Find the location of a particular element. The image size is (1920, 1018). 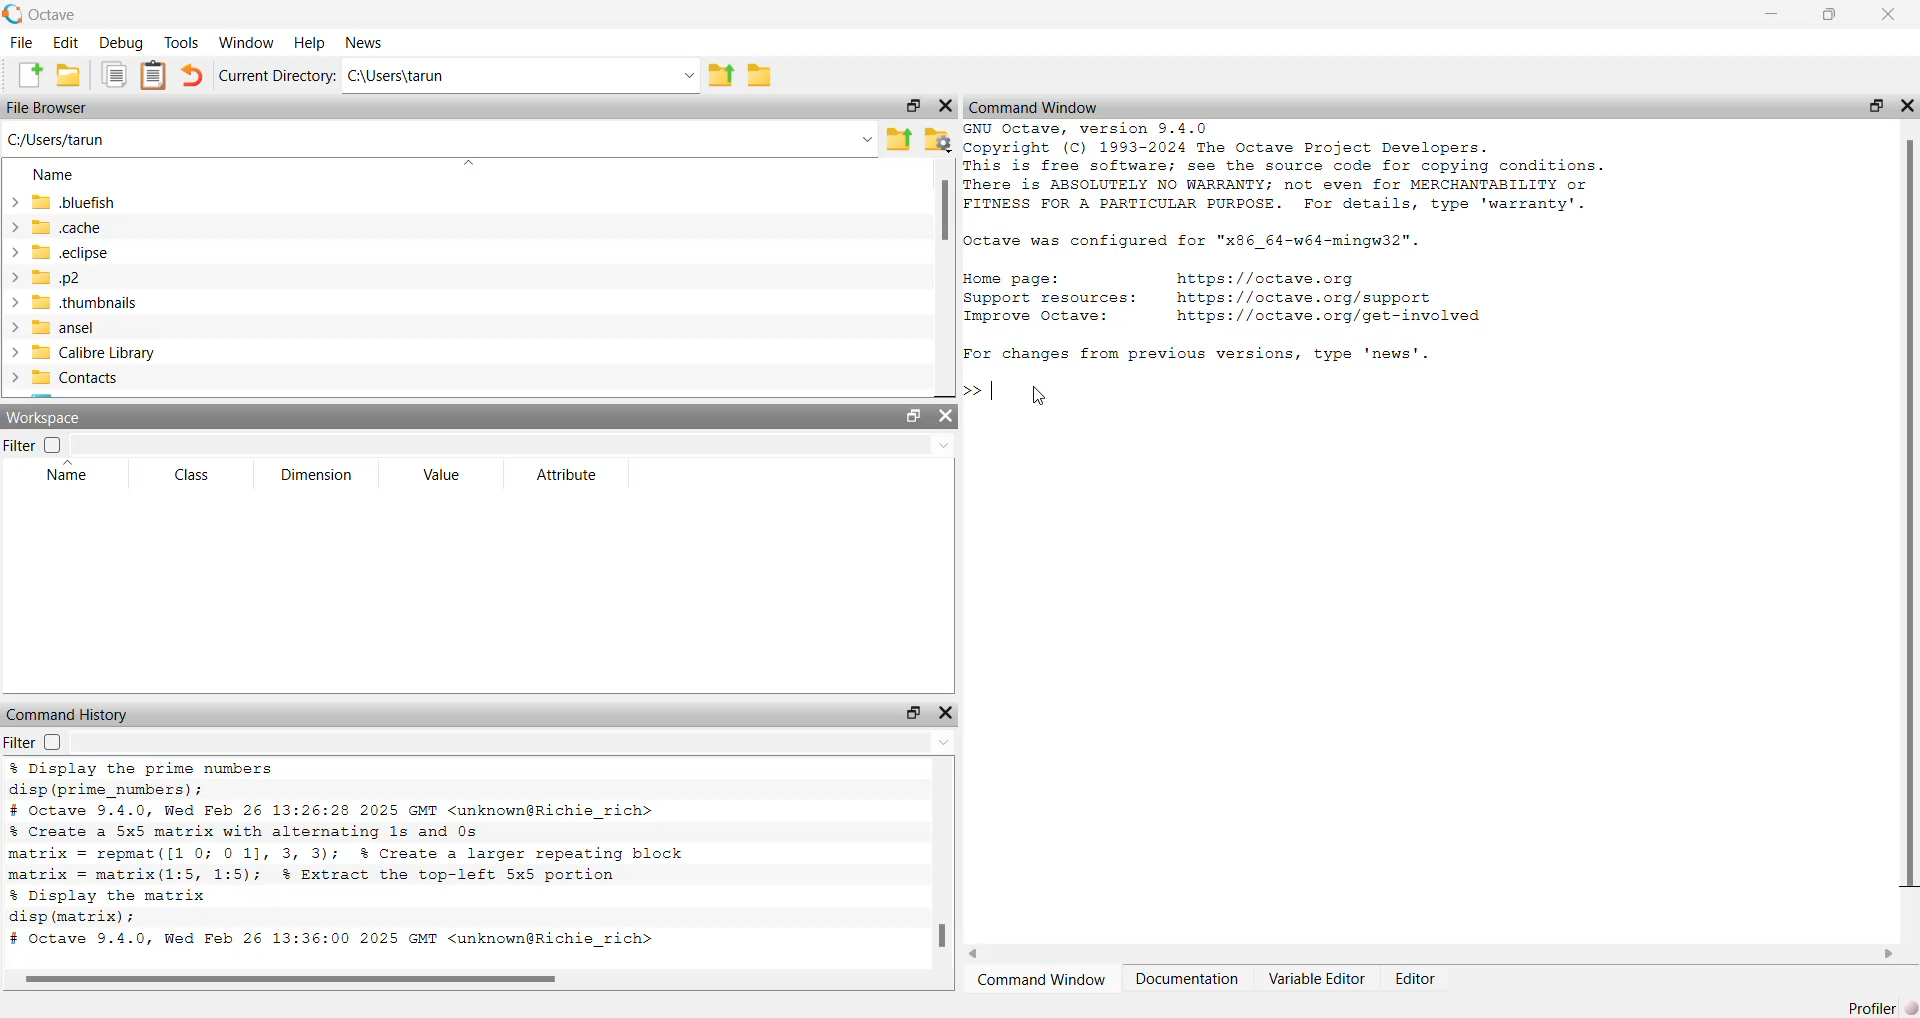

editor is located at coordinates (1418, 980).